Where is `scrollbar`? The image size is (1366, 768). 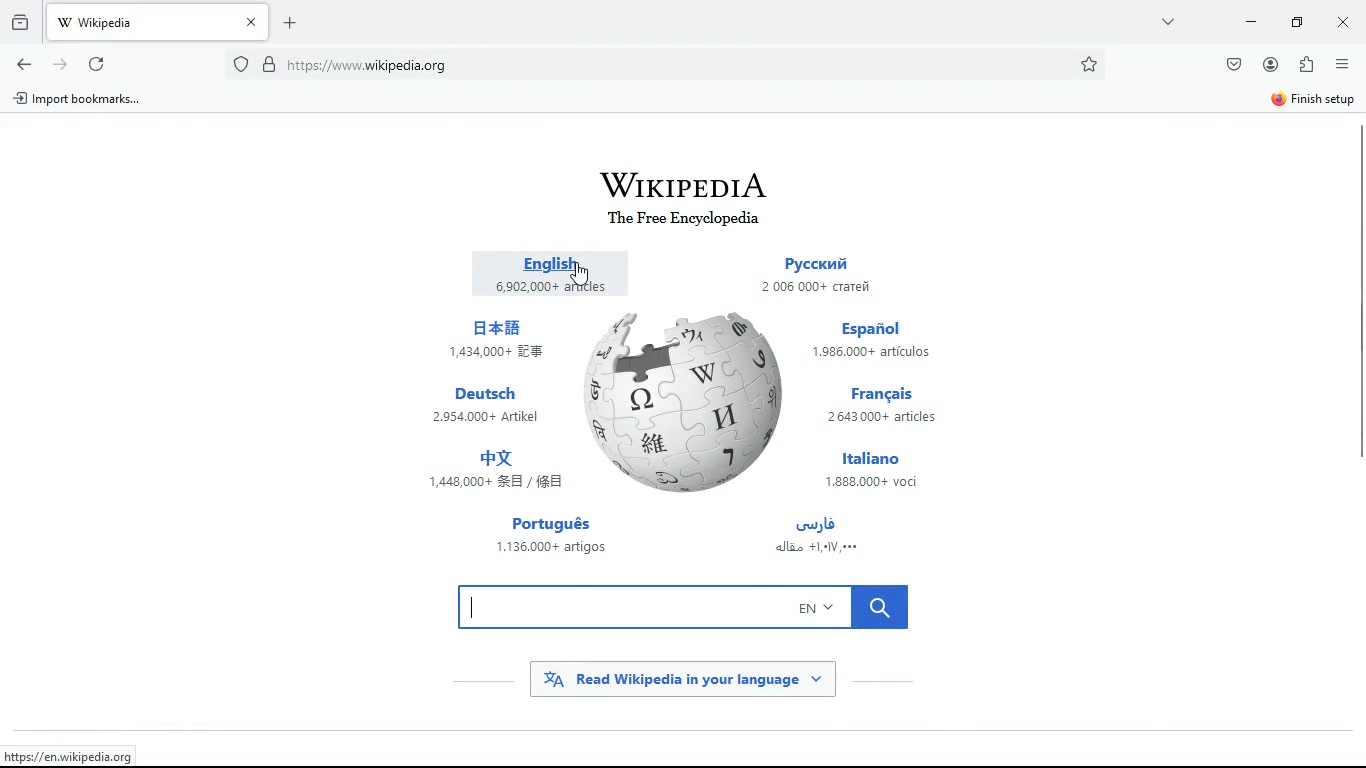
scrollbar is located at coordinates (1357, 292).